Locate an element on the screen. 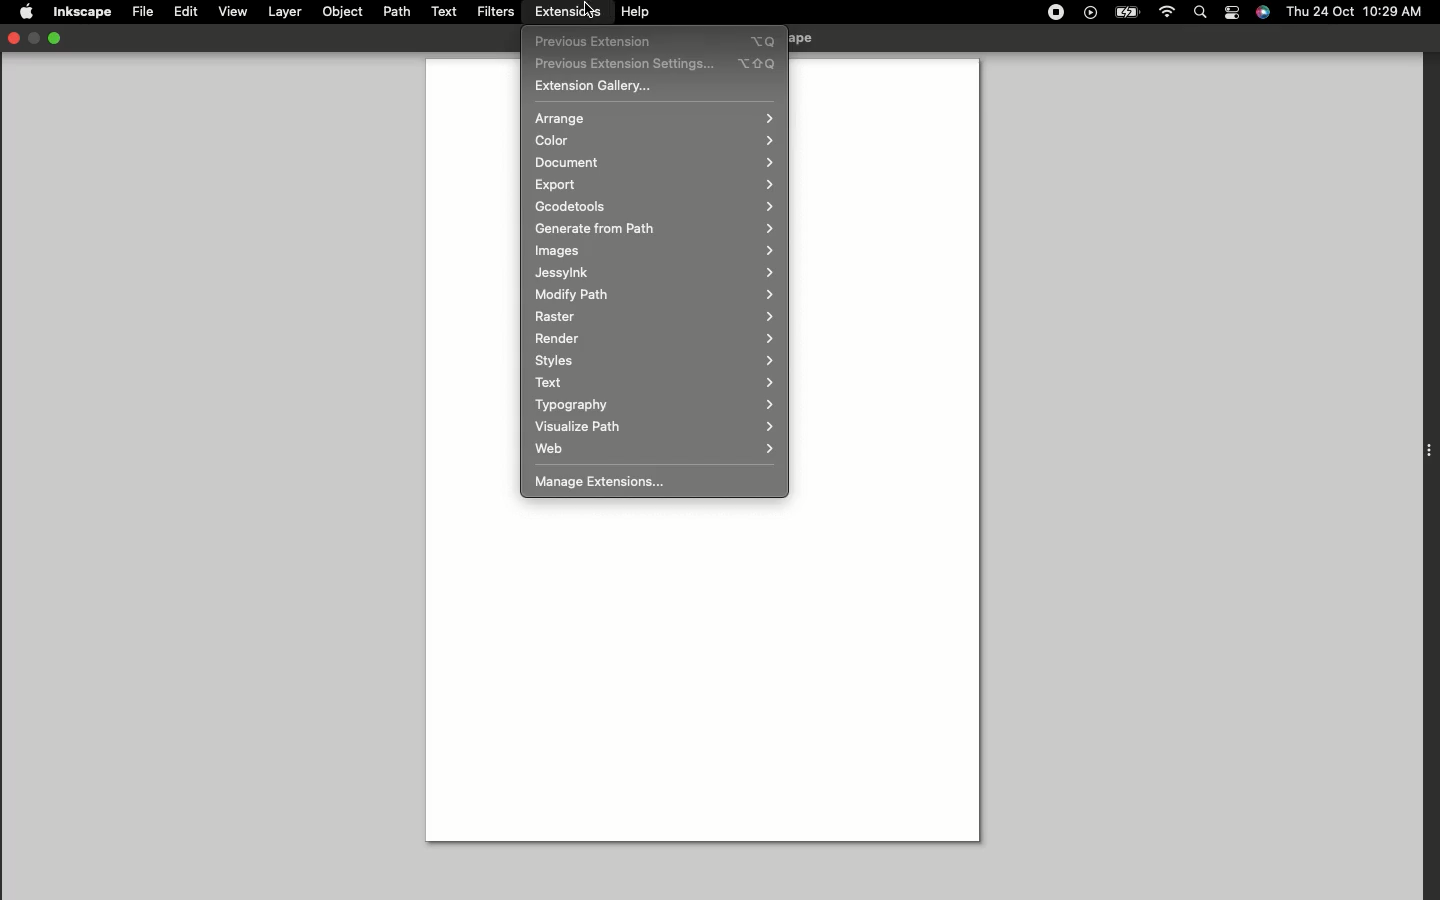  Export is located at coordinates (656, 184).